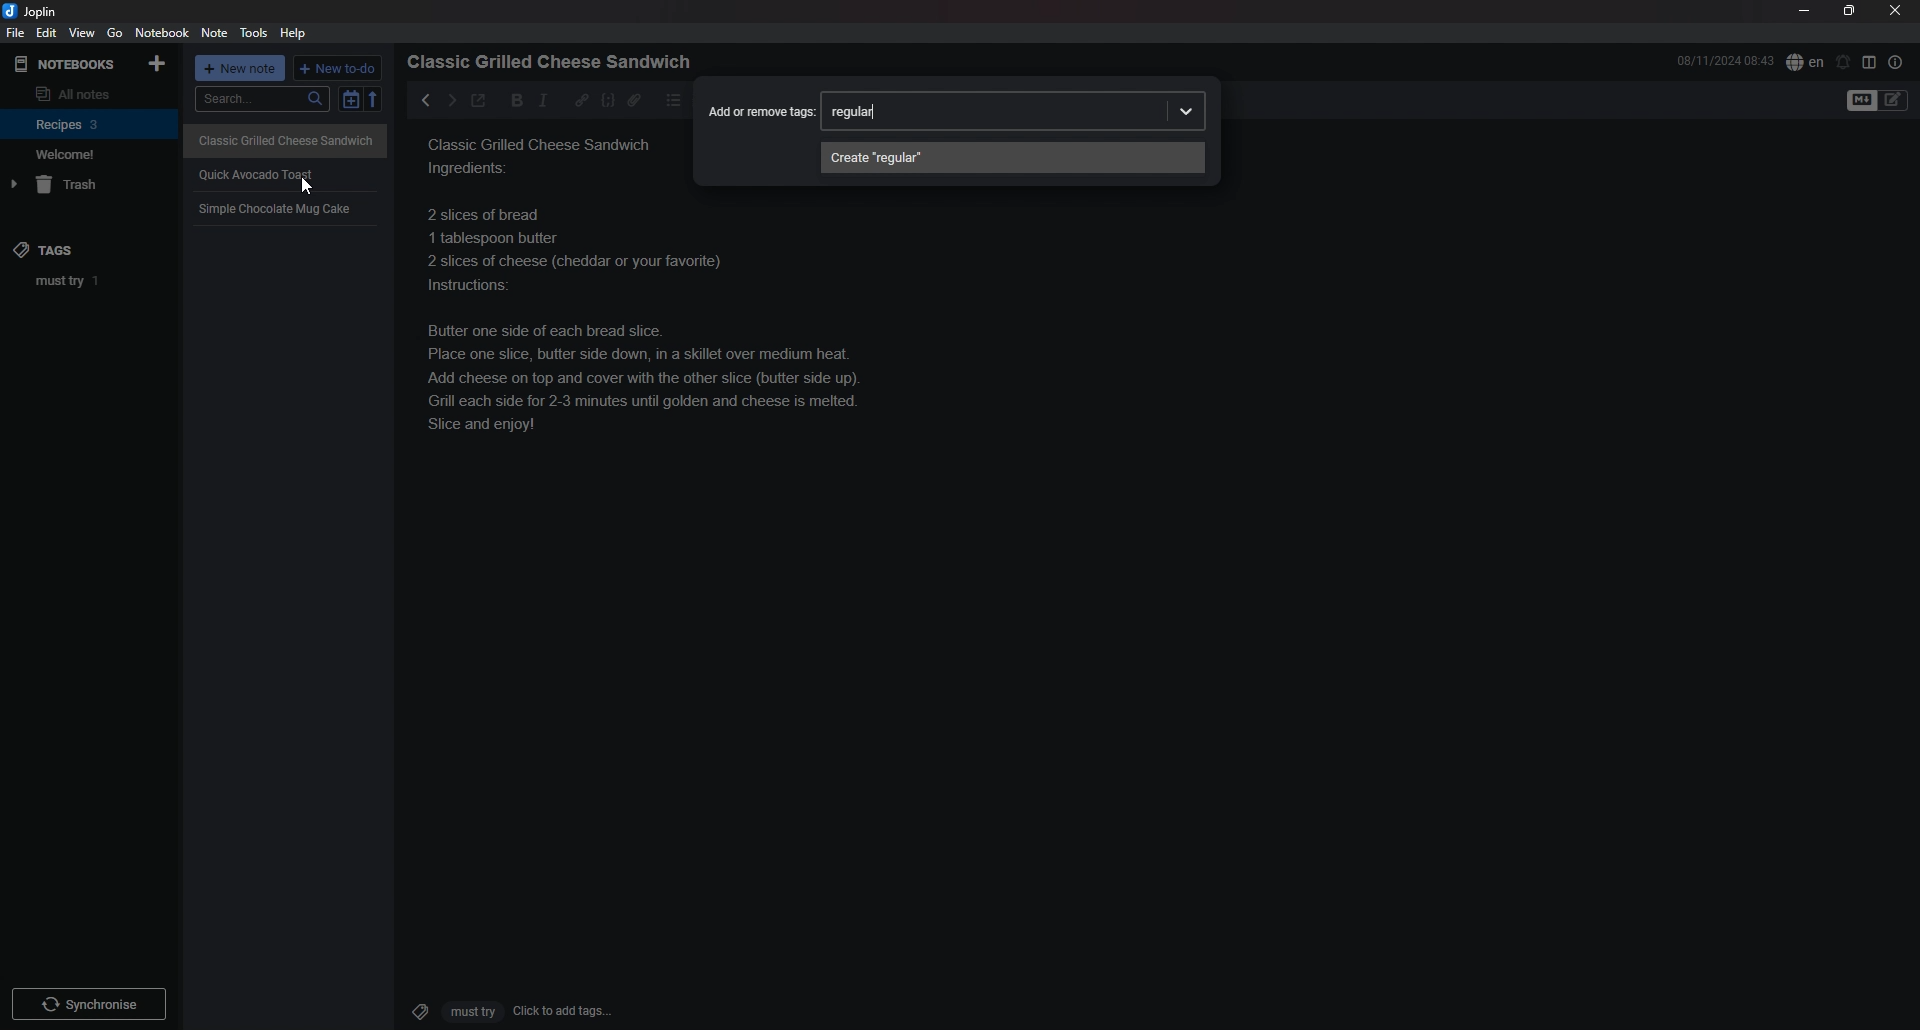 This screenshot has height=1030, width=1920. I want to click on toggle sort order, so click(350, 102).